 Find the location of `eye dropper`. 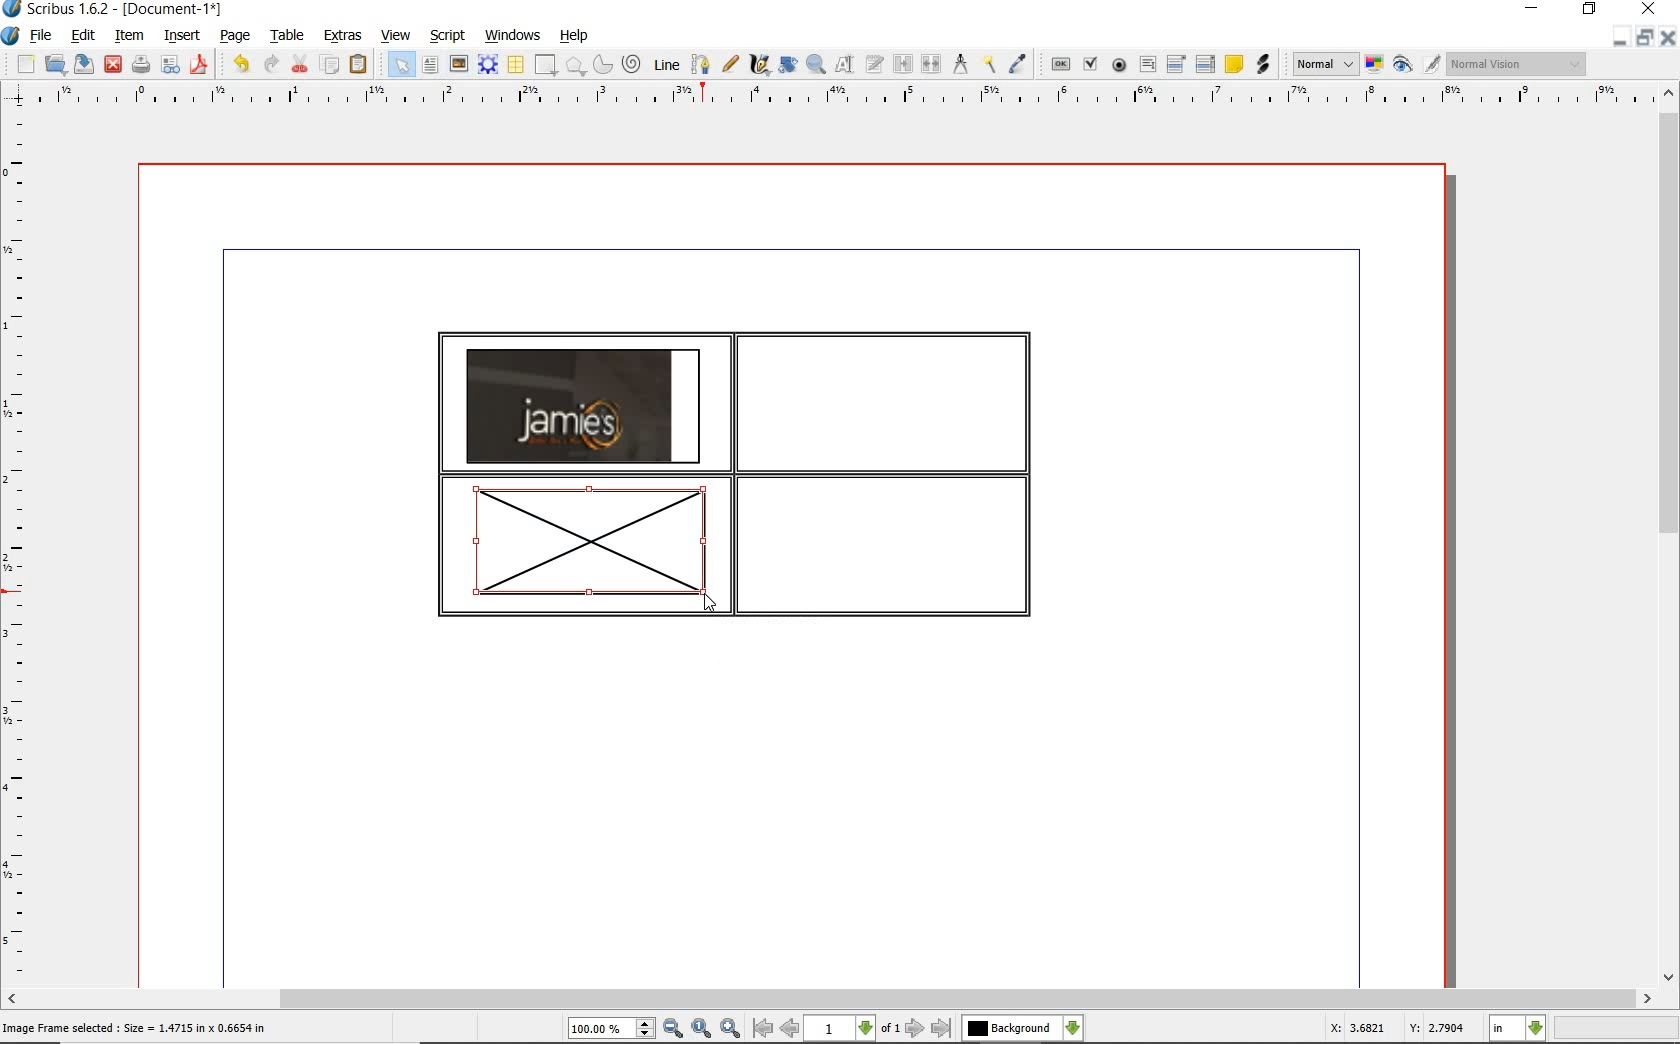

eye dropper is located at coordinates (1018, 64).